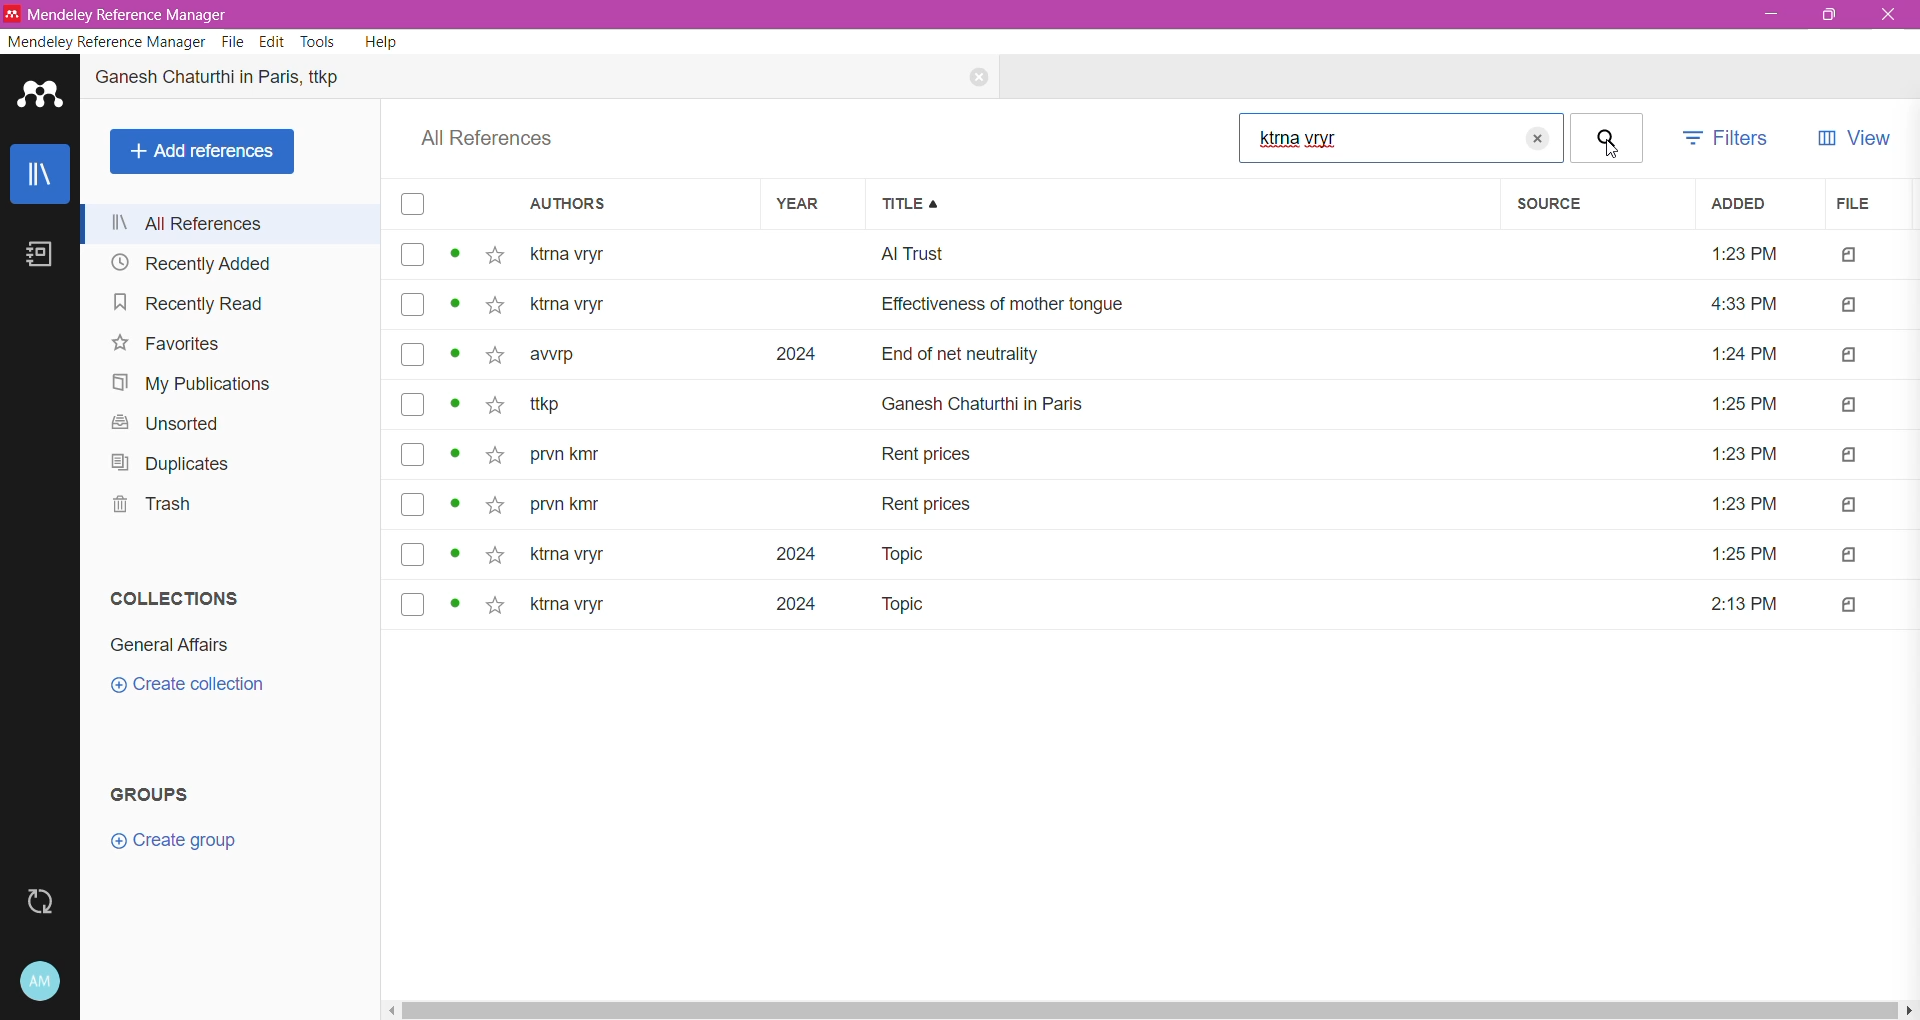 This screenshot has width=1920, height=1020. Describe the element at coordinates (1887, 14) in the screenshot. I see `Close` at that location.